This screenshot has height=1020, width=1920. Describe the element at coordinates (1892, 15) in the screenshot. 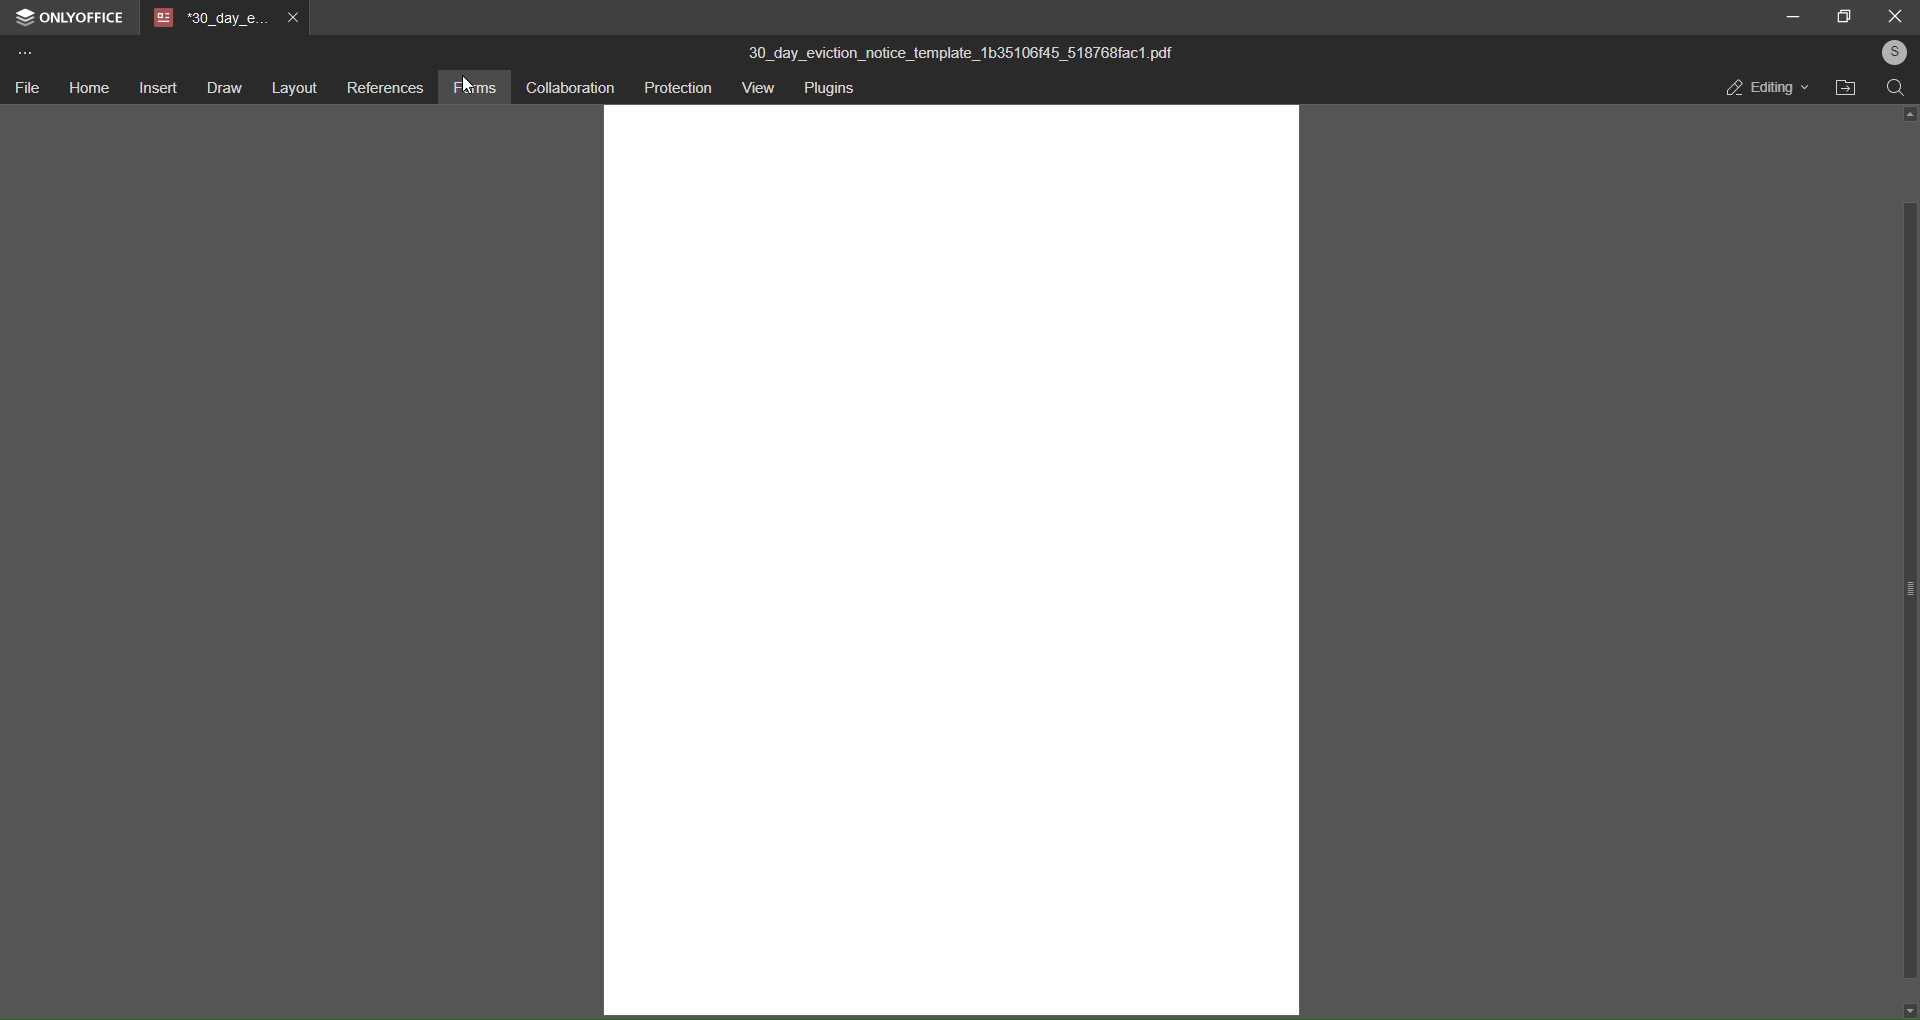

I see `close` at that location.